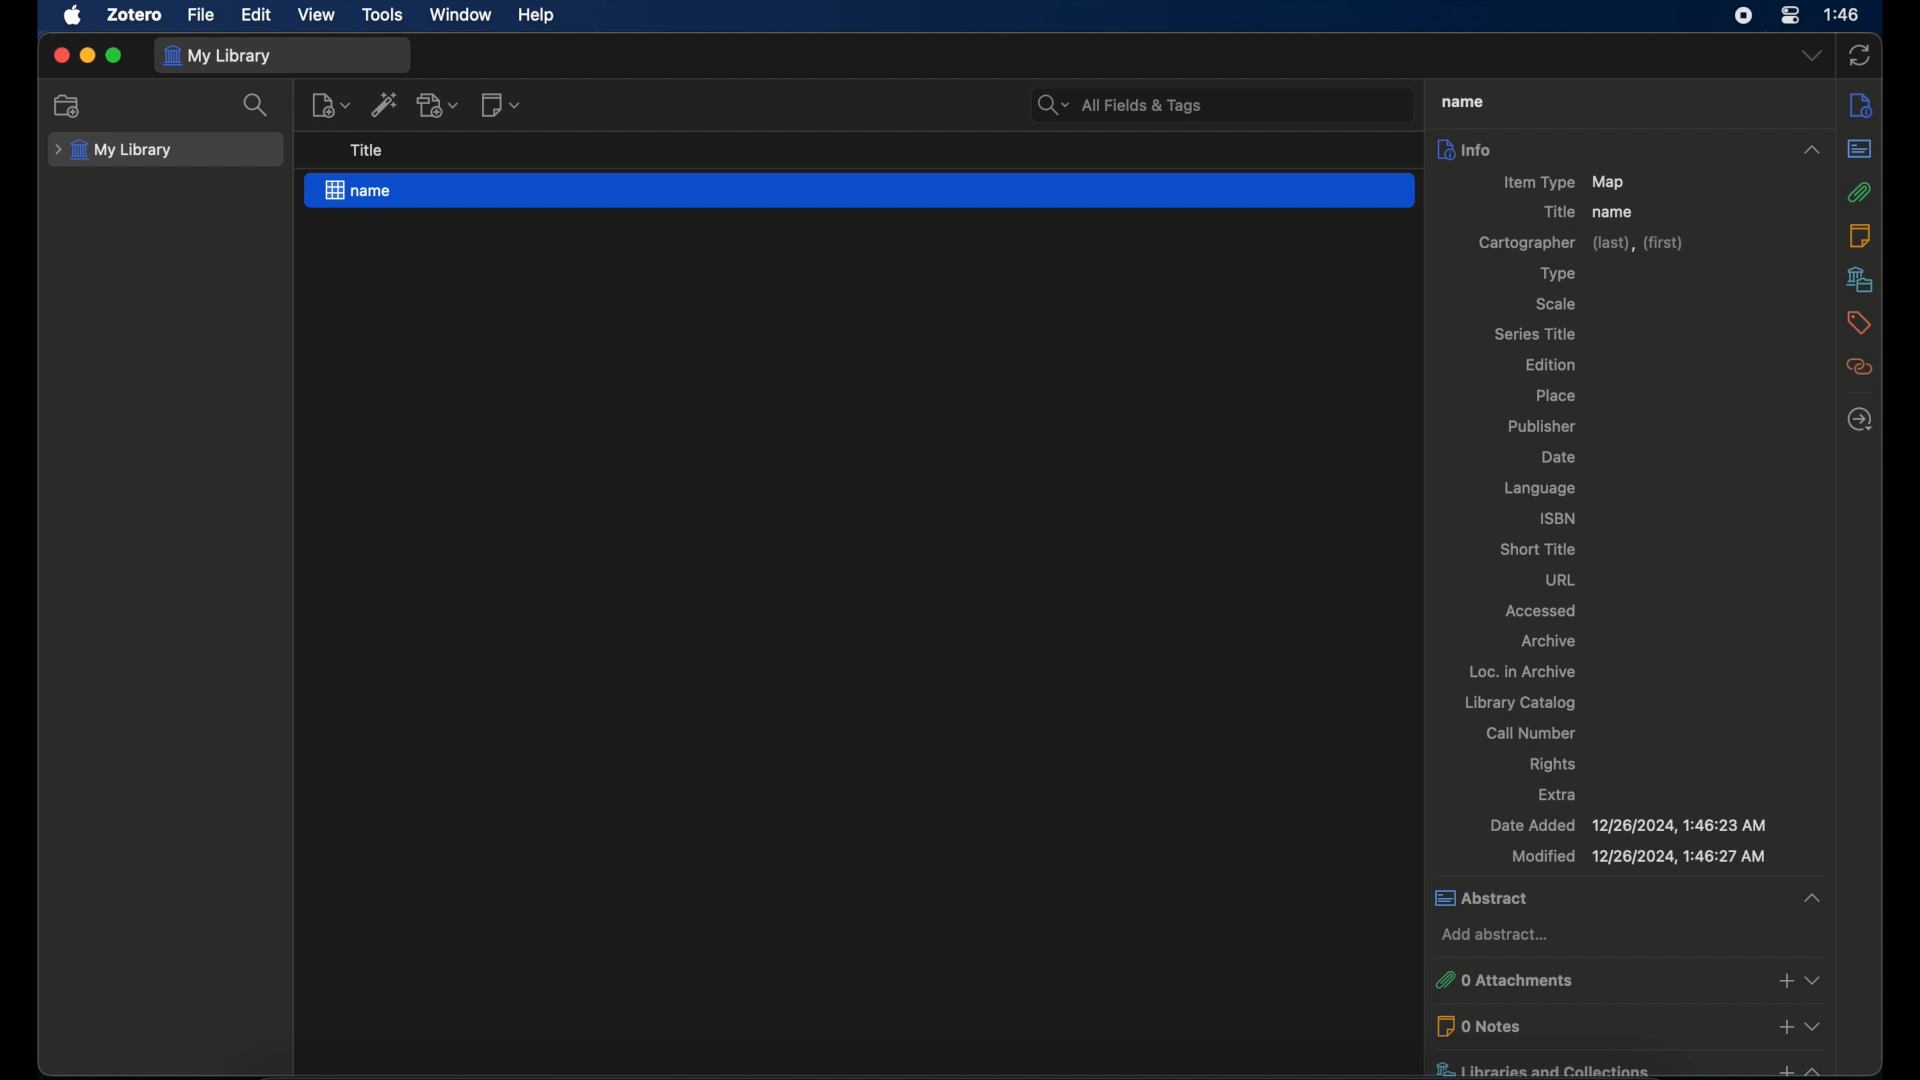 The image size is (1920, 1080). I want to click on title, so click(368, 150).